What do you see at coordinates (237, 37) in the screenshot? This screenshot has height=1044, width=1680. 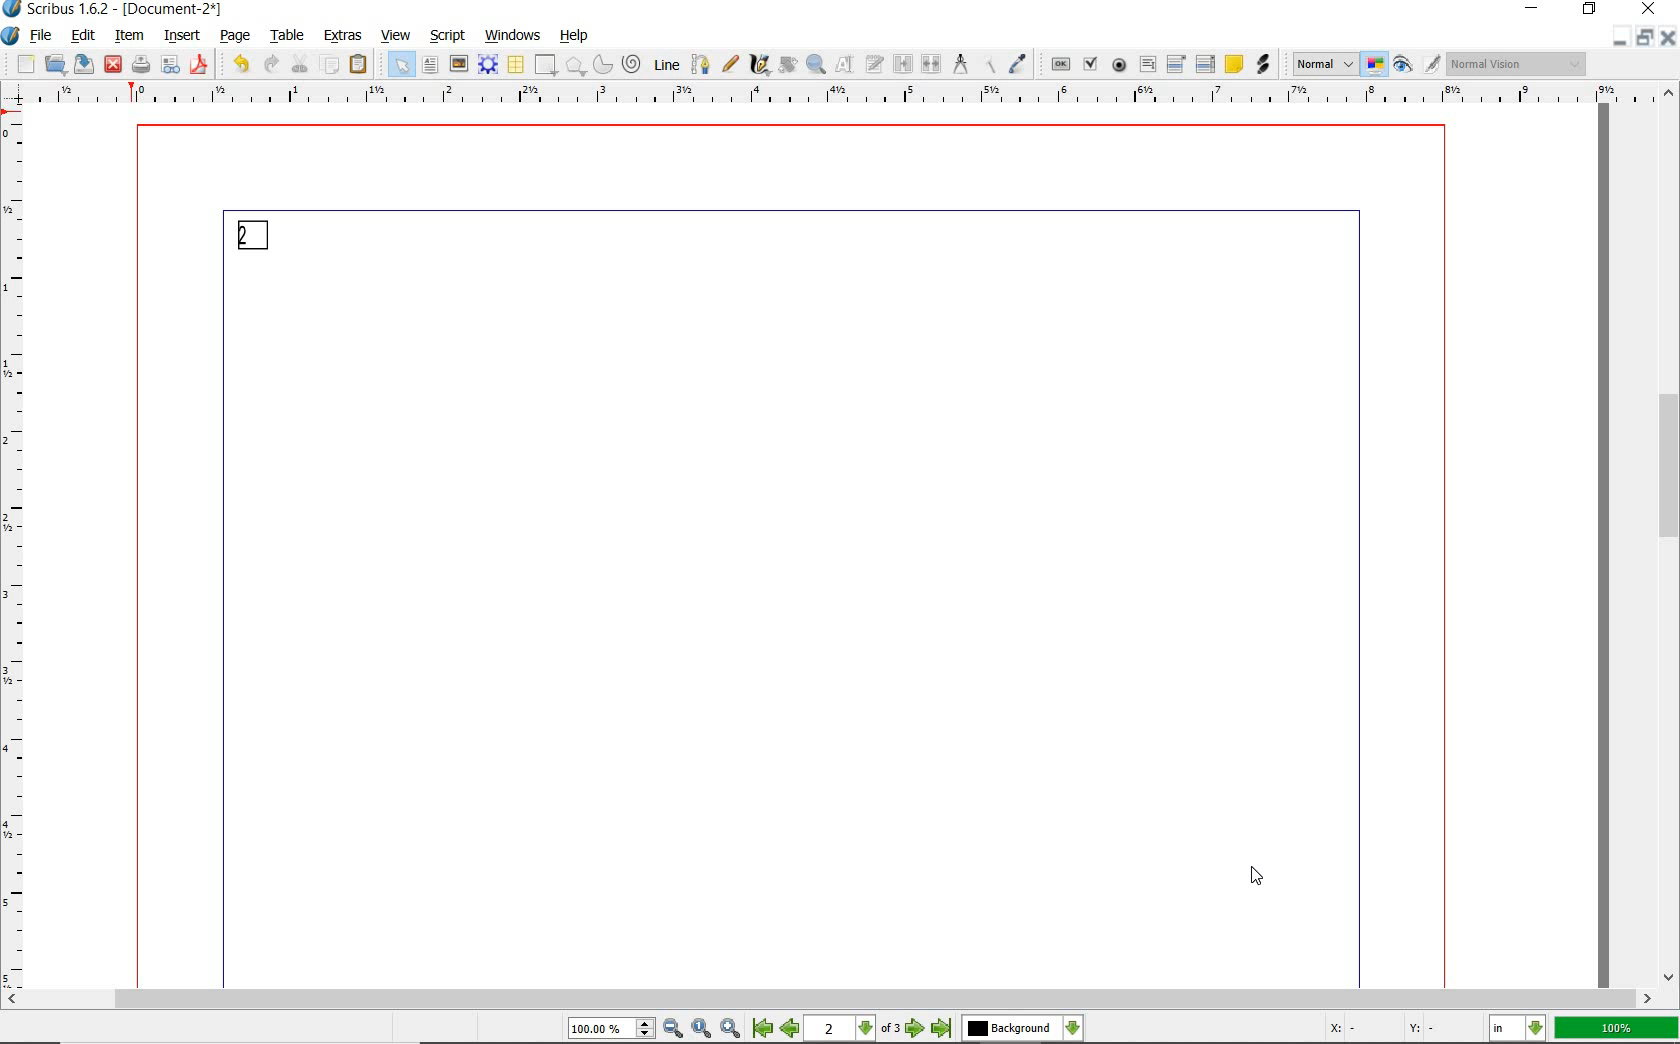 I see `page` at bounding box center [237, 37].